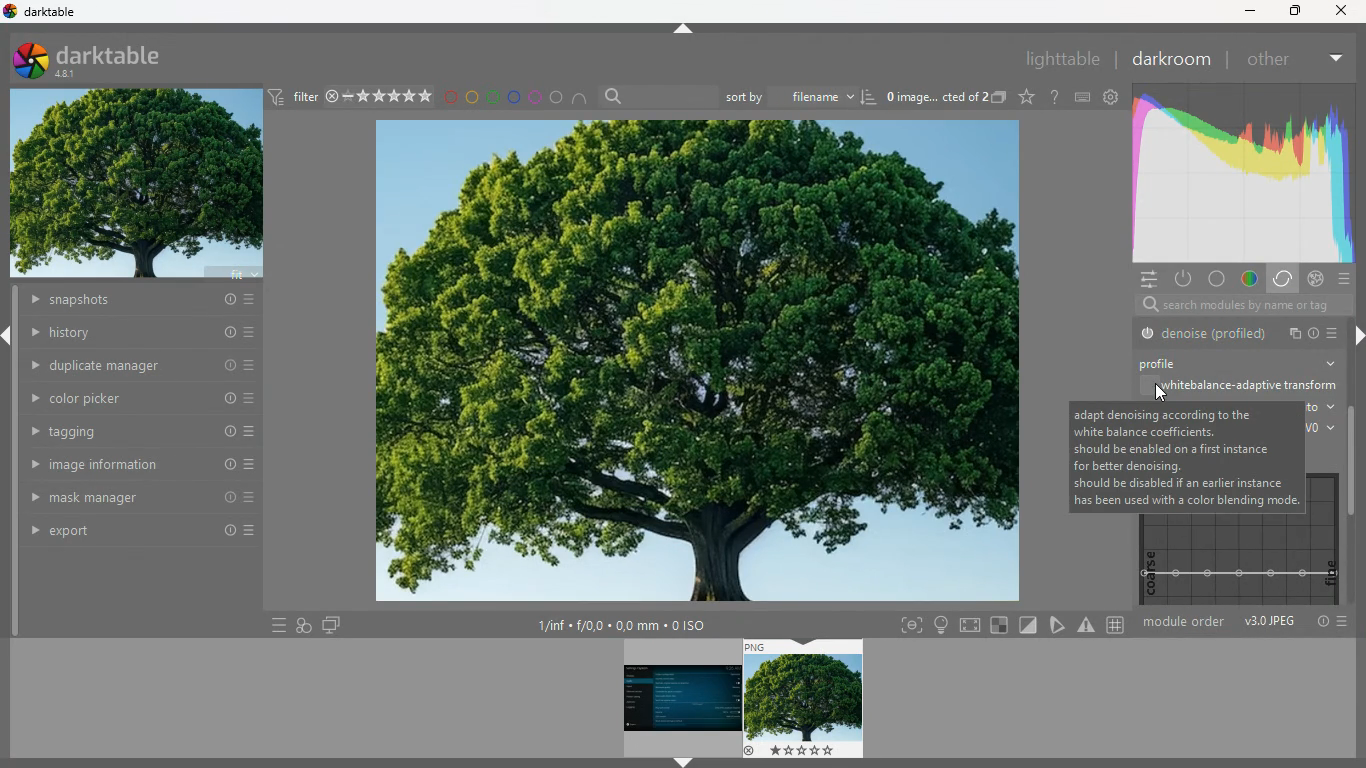 This screenshot has height=768, width=1366. I want to click on correc, so click(1285, 279).